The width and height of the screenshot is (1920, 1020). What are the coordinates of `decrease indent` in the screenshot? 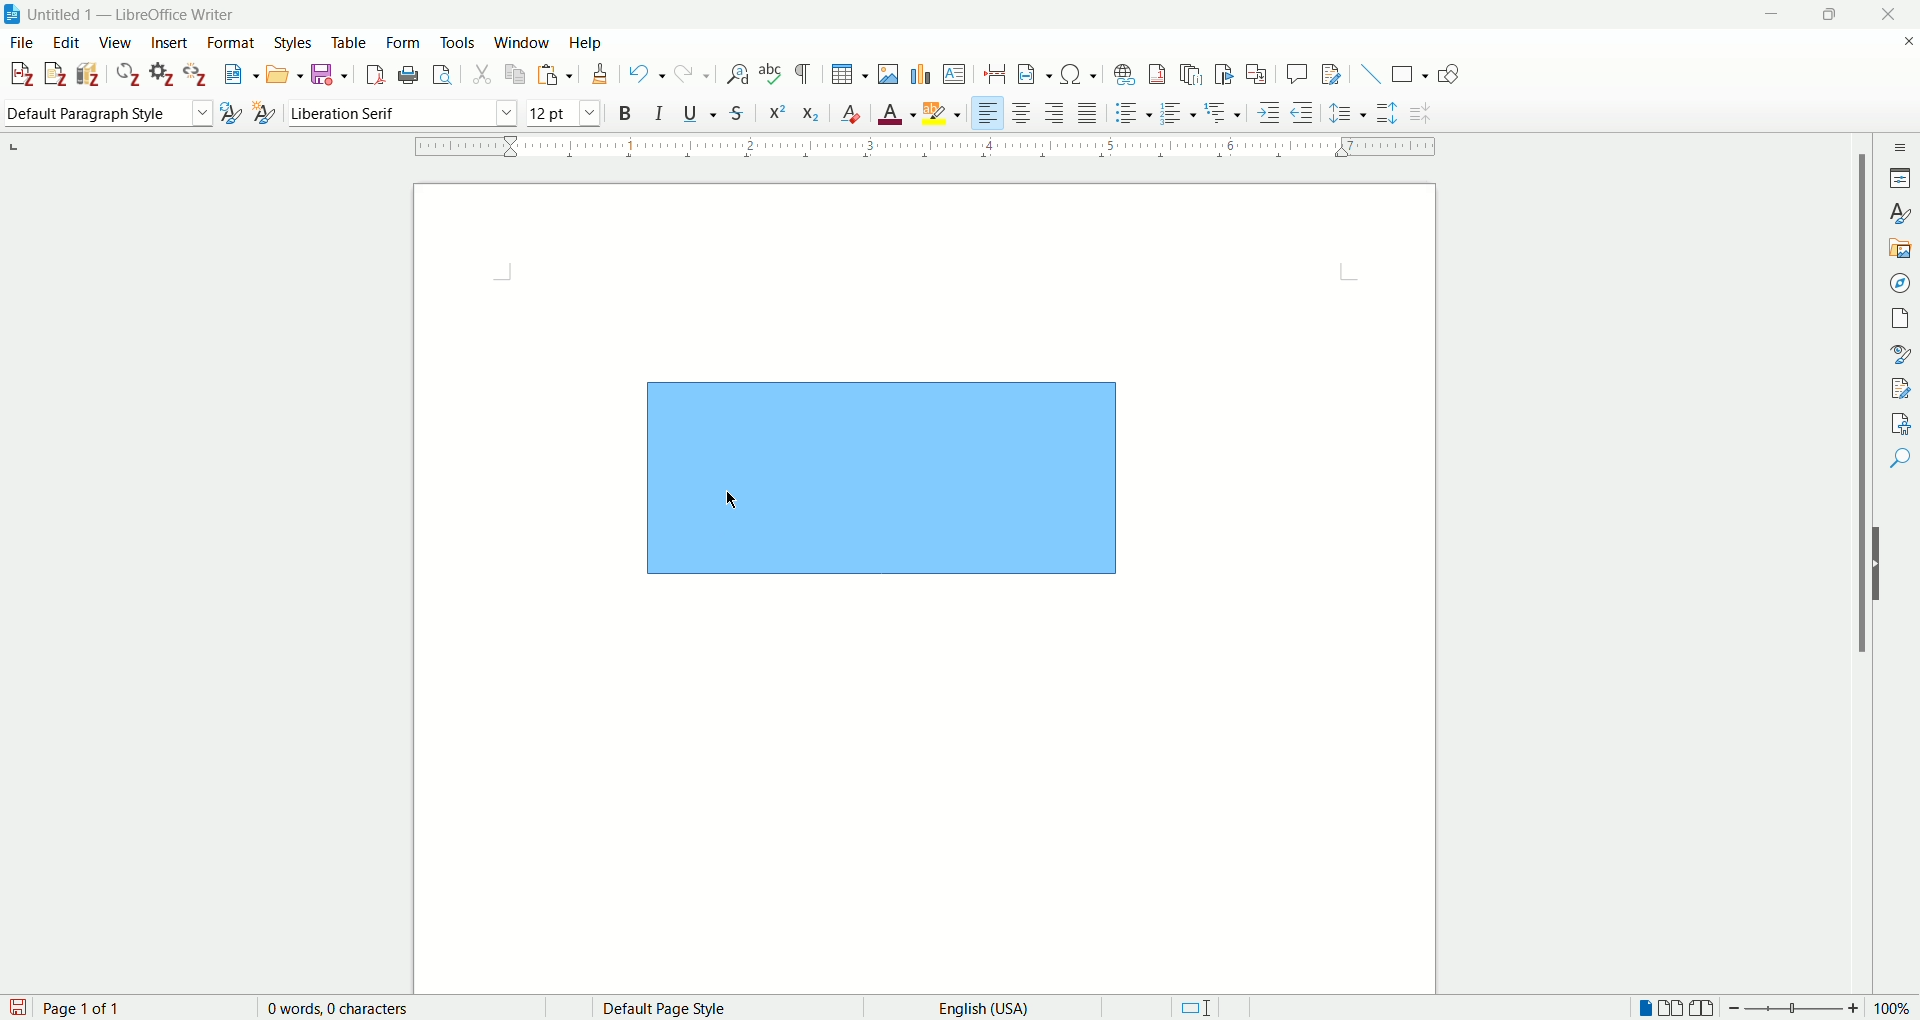 It's located at (1302, 113).